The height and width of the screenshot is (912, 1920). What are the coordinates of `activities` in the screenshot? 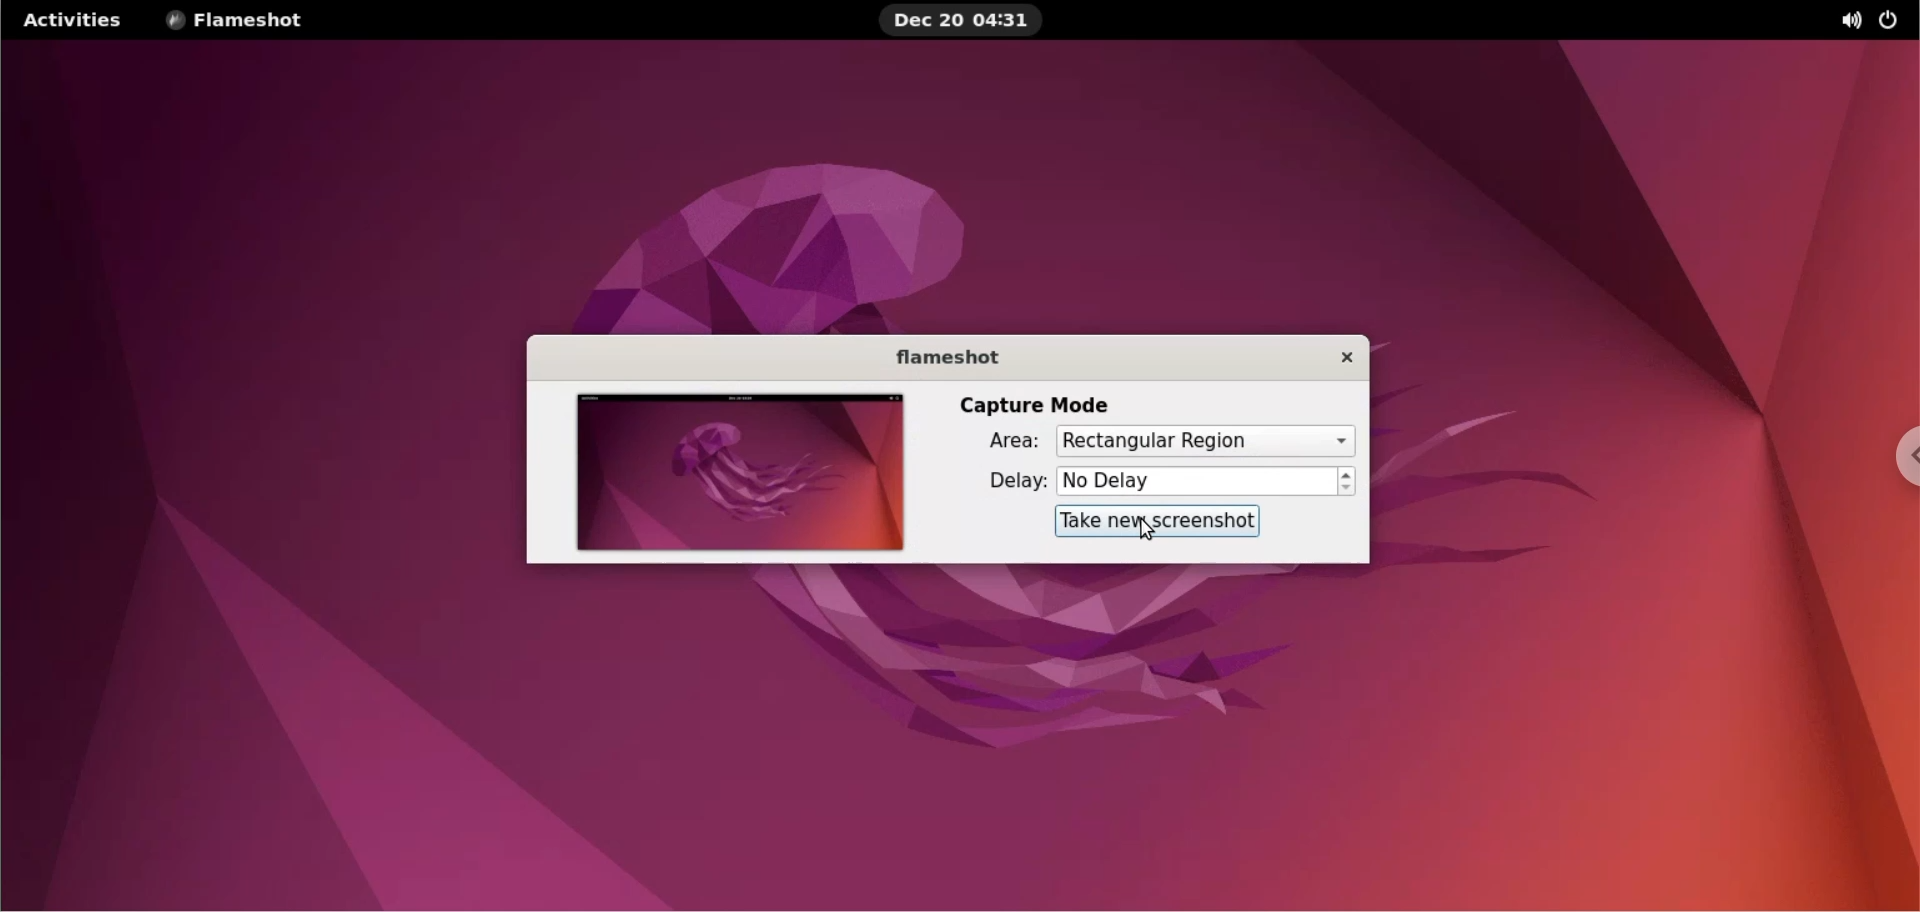 It's located at (79, 20).